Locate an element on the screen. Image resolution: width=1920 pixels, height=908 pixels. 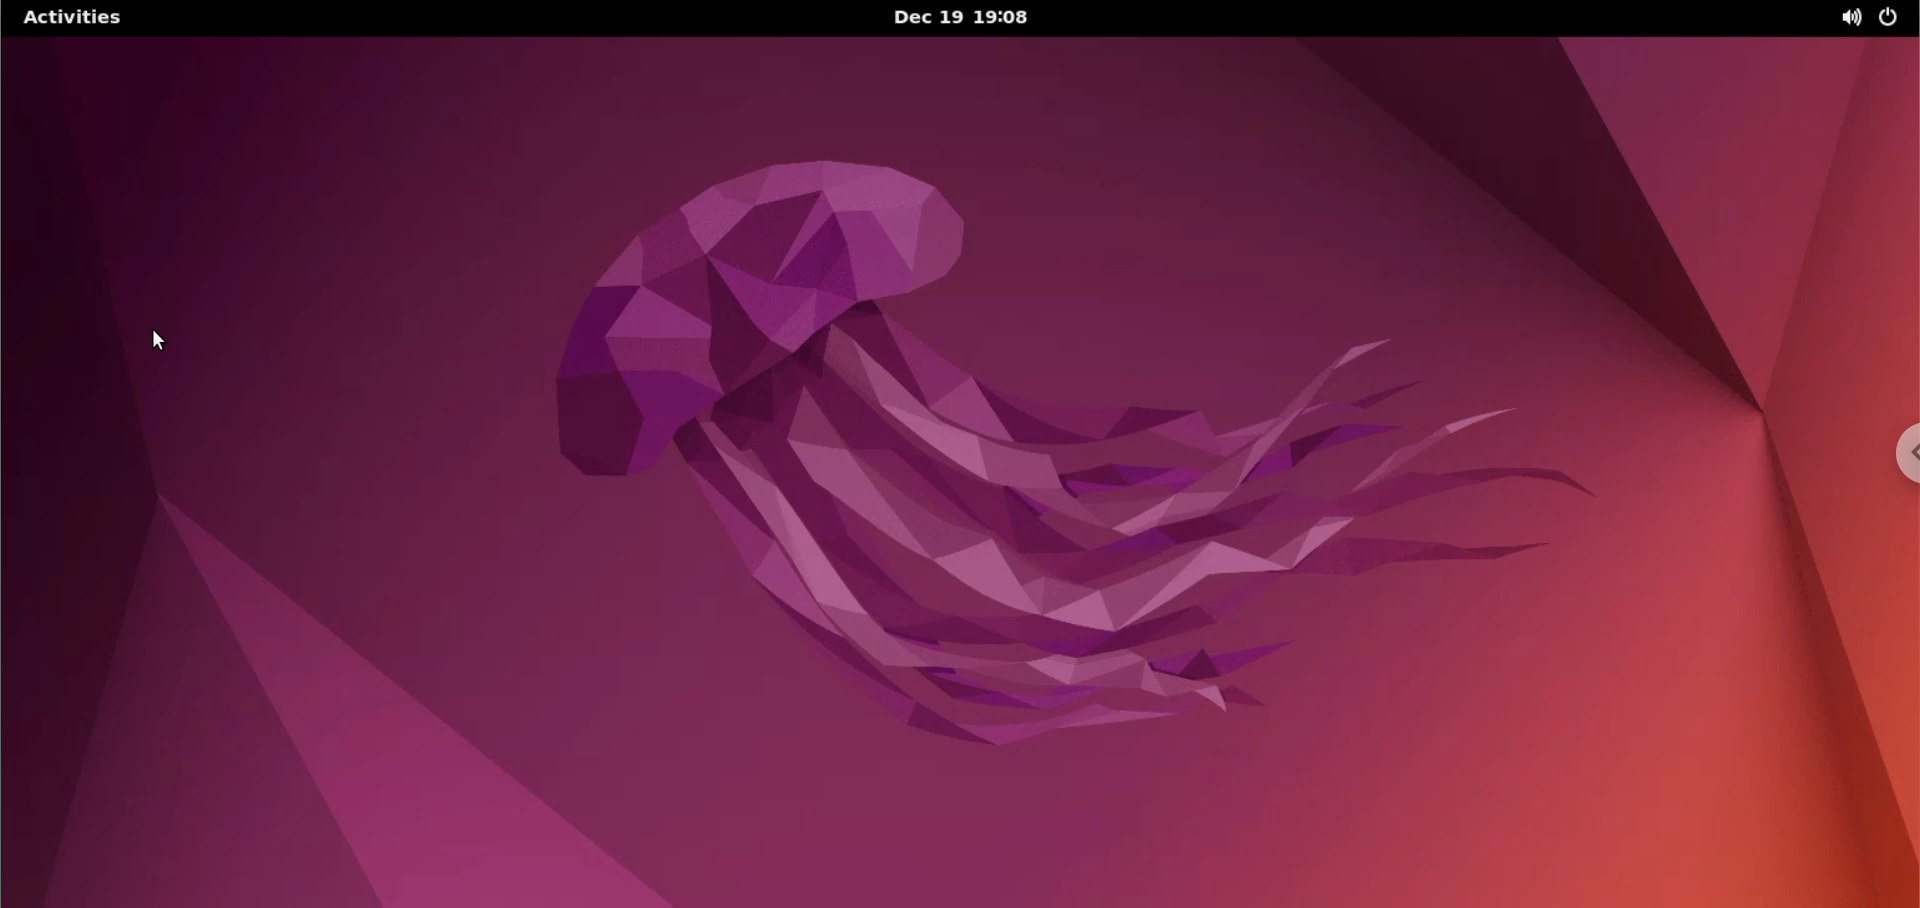
sound options is located at coordinates (1847, 18).